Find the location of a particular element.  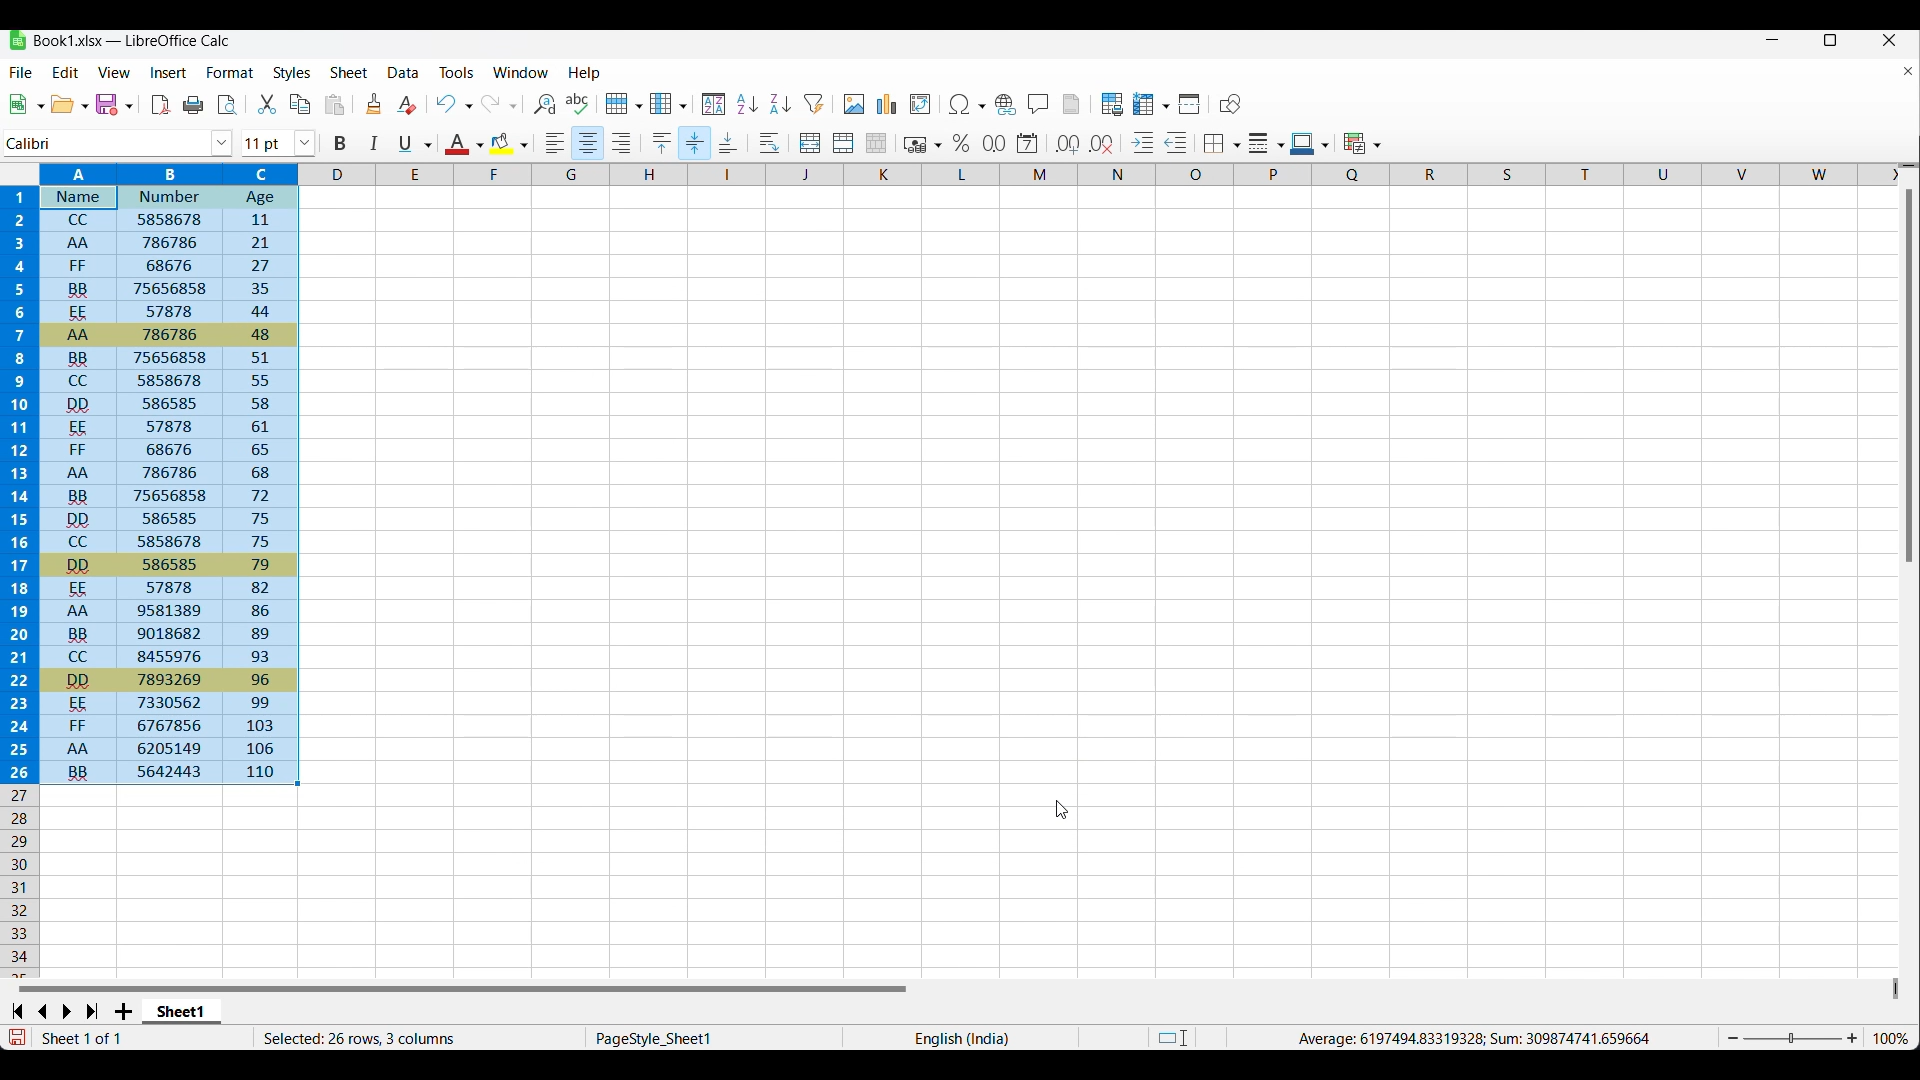

Add sheet is located at coordinates (123, 1011).